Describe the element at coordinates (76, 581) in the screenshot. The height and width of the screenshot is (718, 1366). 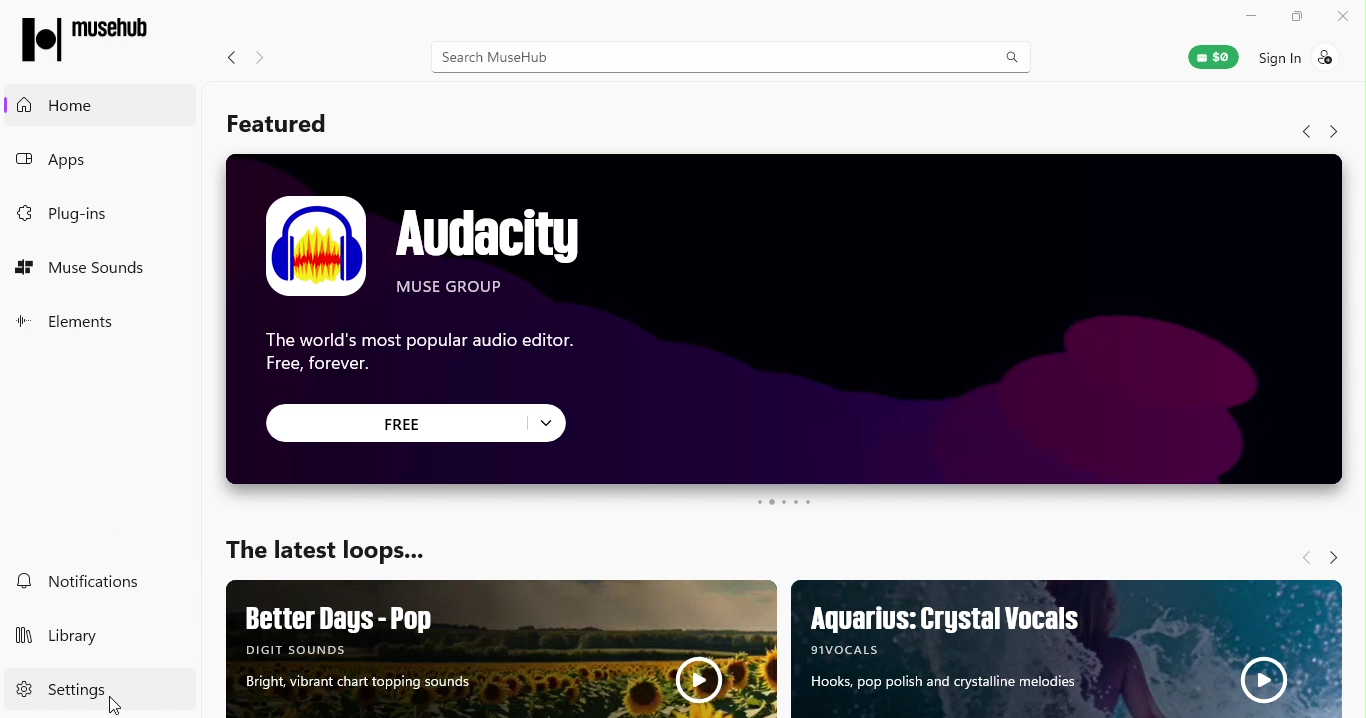
I see `Notifications` at that location.